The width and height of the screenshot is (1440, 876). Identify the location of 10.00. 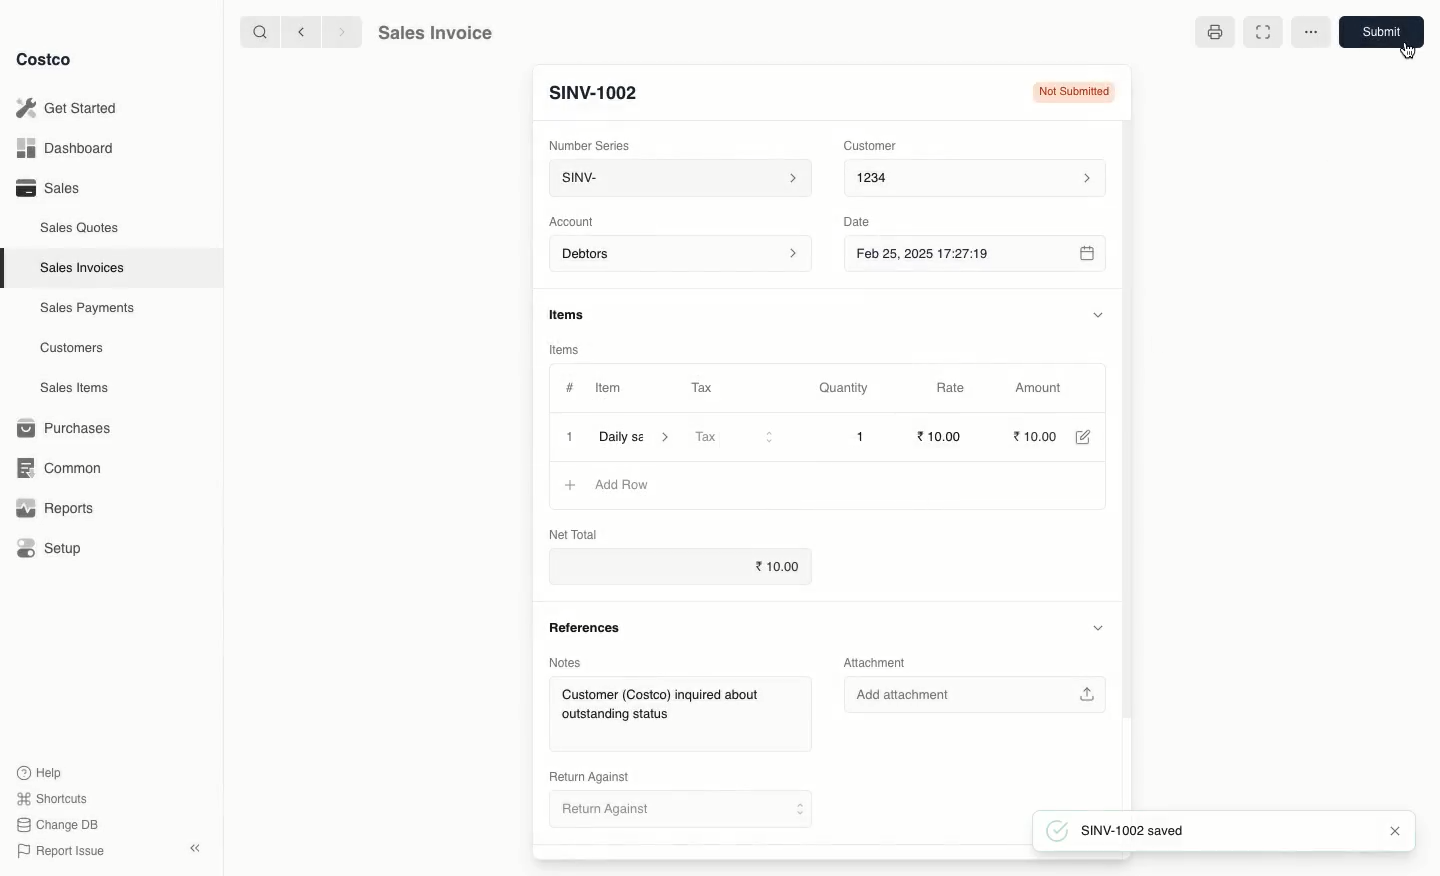
(942, 436).